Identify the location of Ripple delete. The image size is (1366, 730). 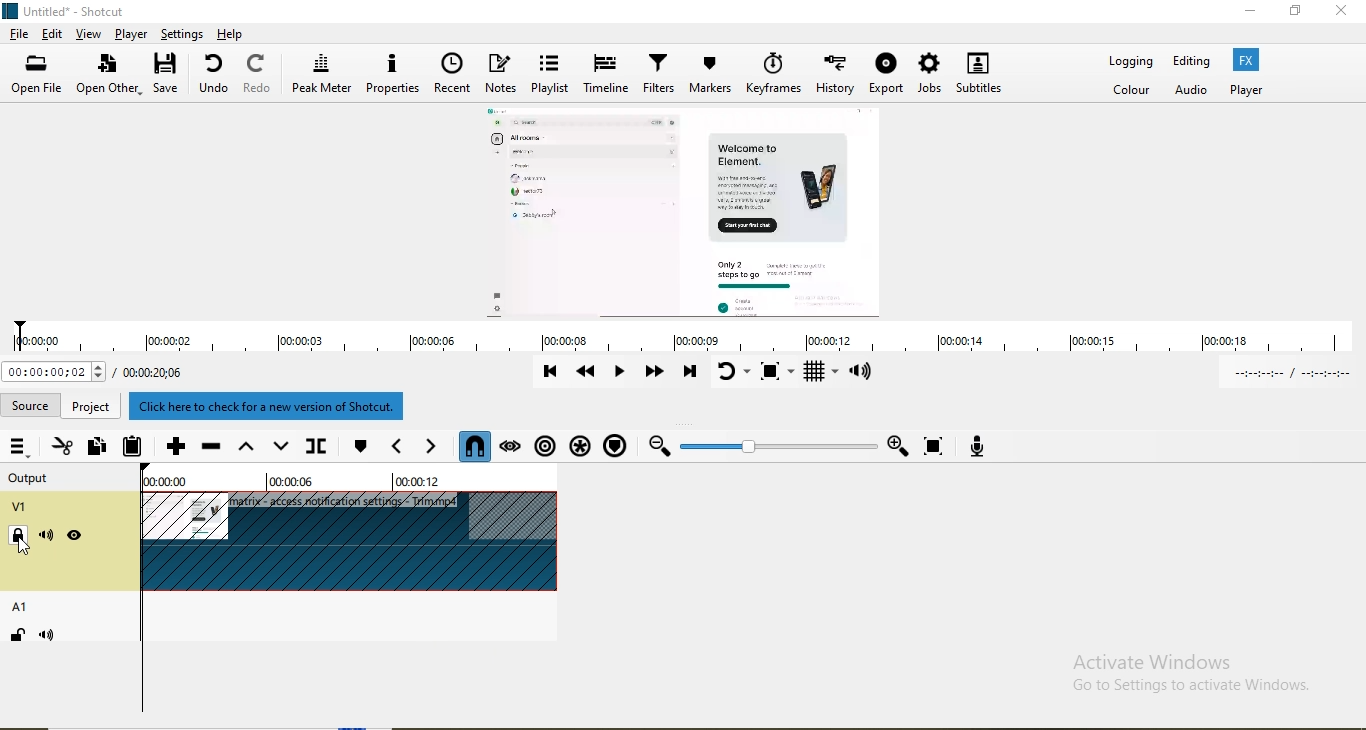
(209, 448).